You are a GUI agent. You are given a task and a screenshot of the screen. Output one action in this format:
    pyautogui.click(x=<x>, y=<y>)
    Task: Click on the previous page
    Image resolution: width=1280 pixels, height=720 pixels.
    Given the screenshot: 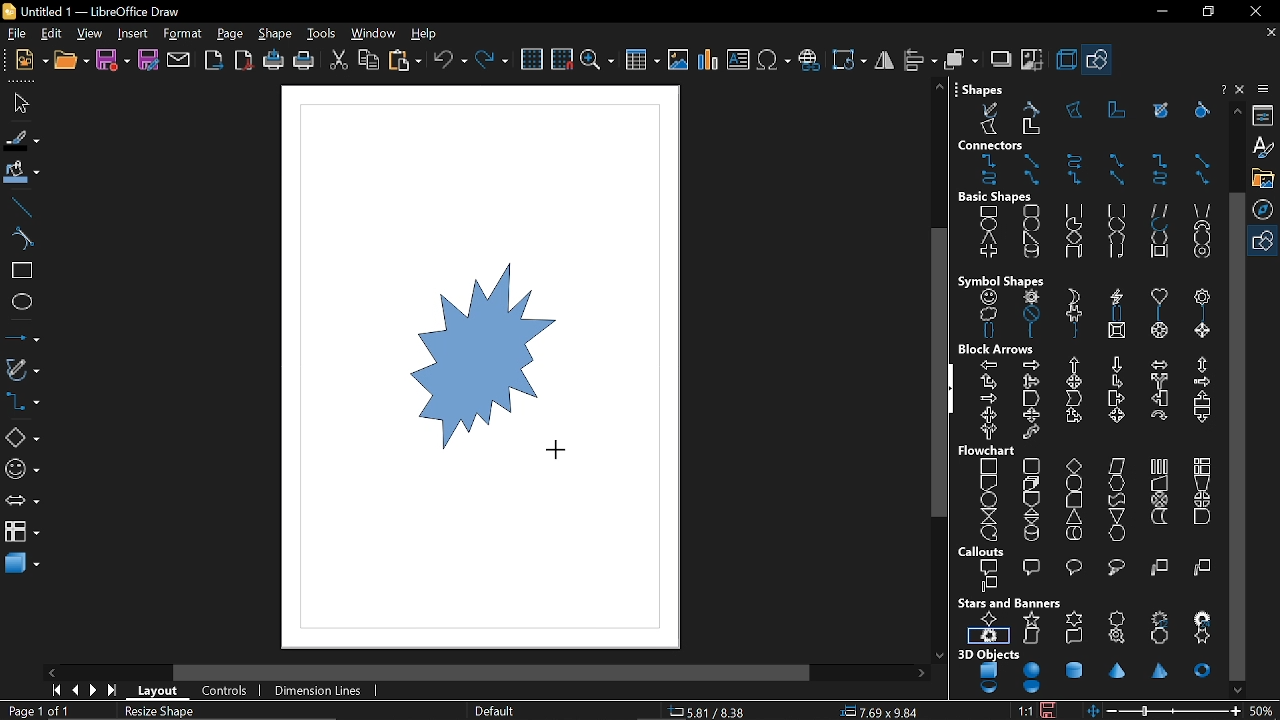 What is the action you would take?
    pyautogui.click(x=75, y=691)
    